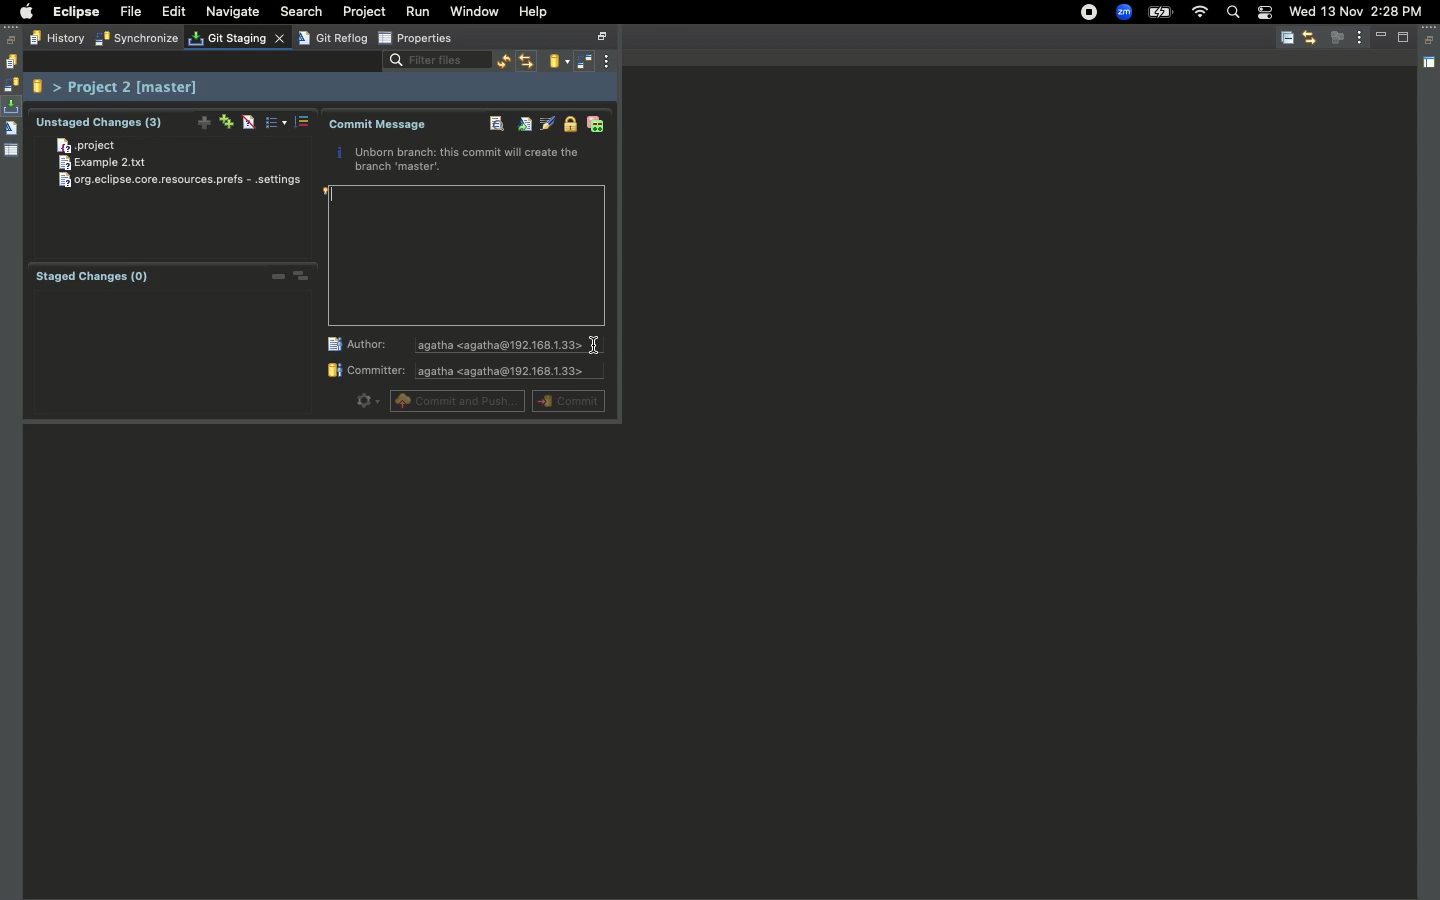 Image resolution: width=1440 pixels, height=900 pixels. I want to click on Unborn branch: this commit will create the branch 'master'., so click(460, 161).